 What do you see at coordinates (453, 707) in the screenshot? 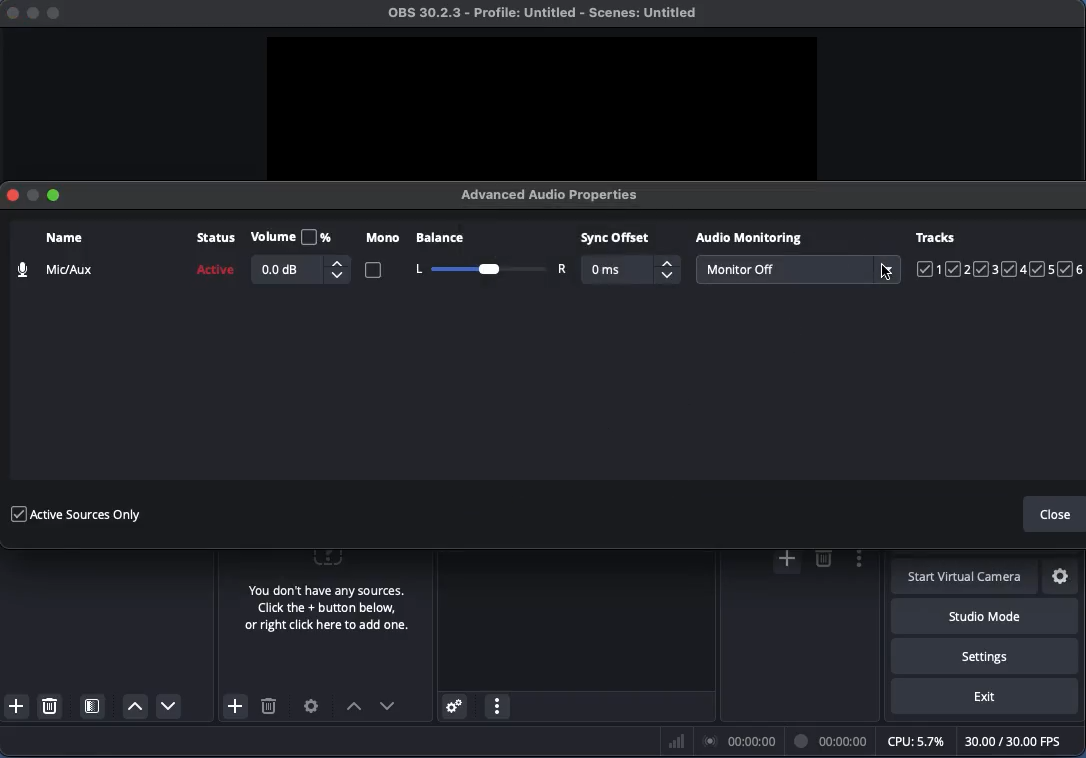
I see `Advanced audio properties` at bounding box center [453, 707].